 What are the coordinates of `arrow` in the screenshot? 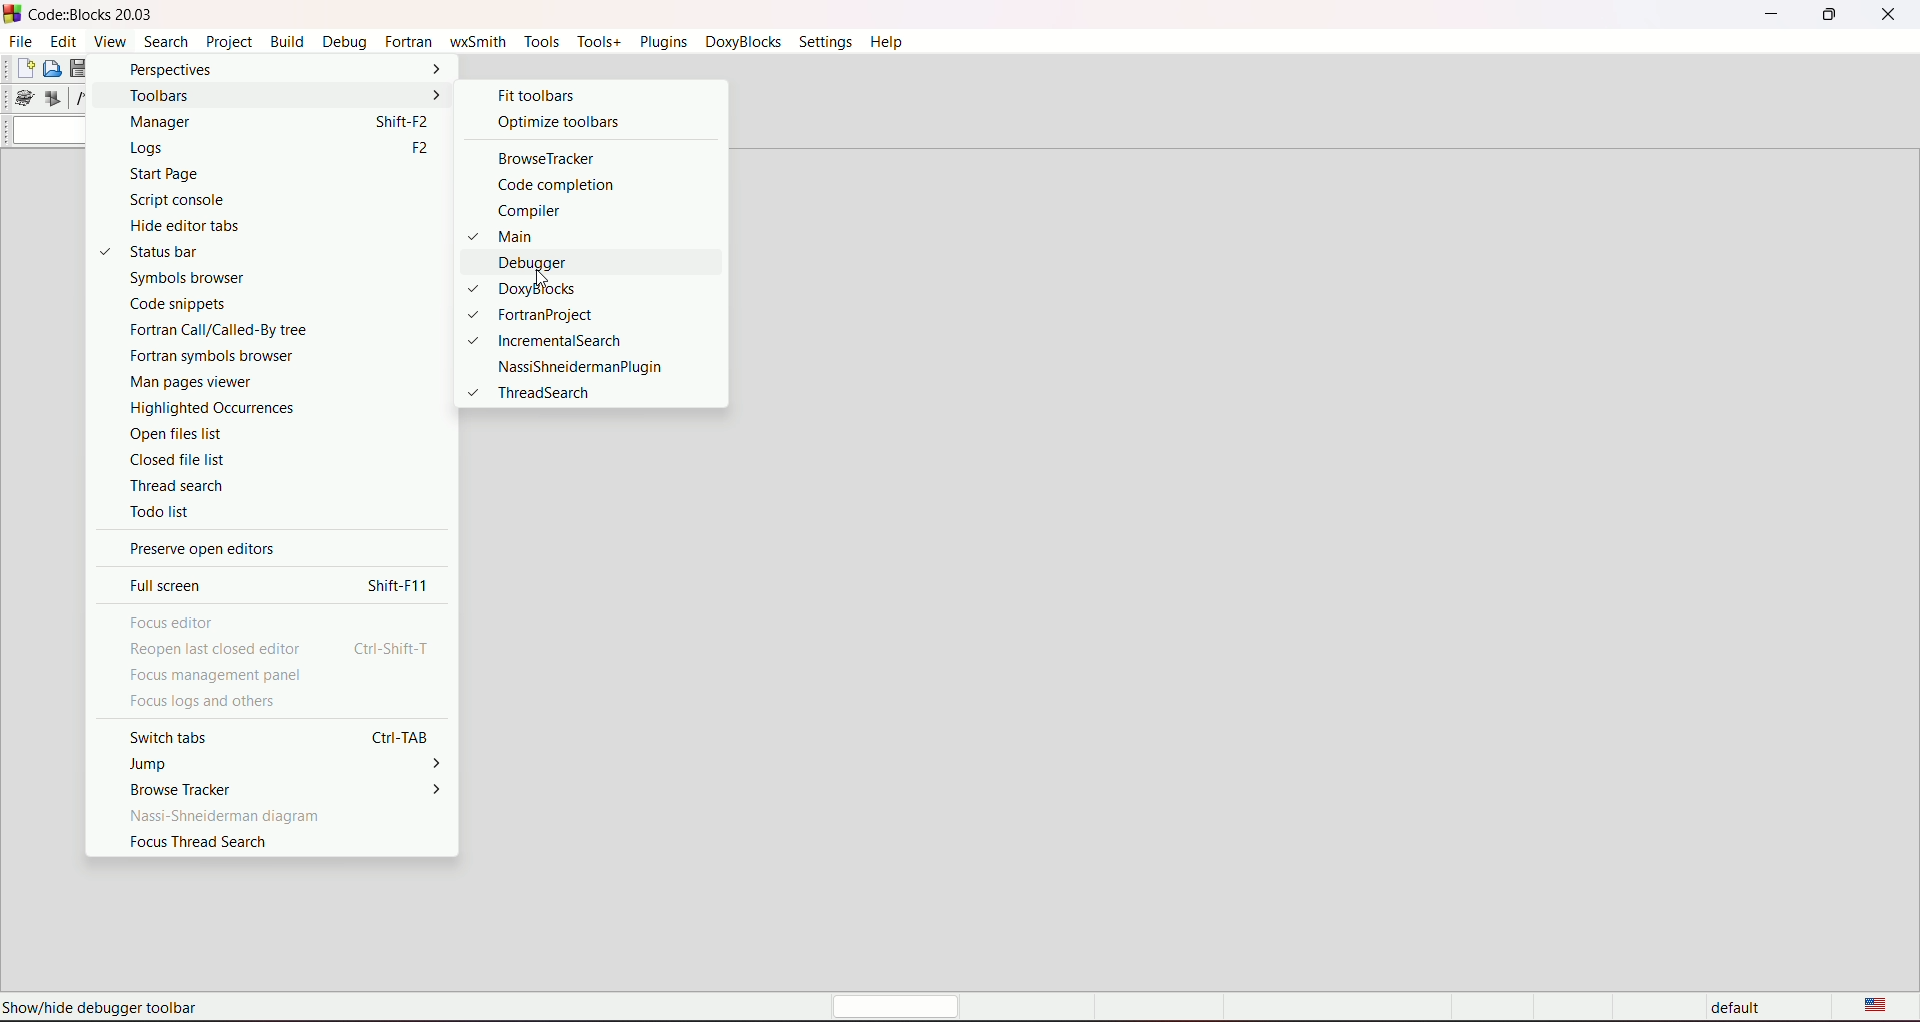 It's located at (433, 69).